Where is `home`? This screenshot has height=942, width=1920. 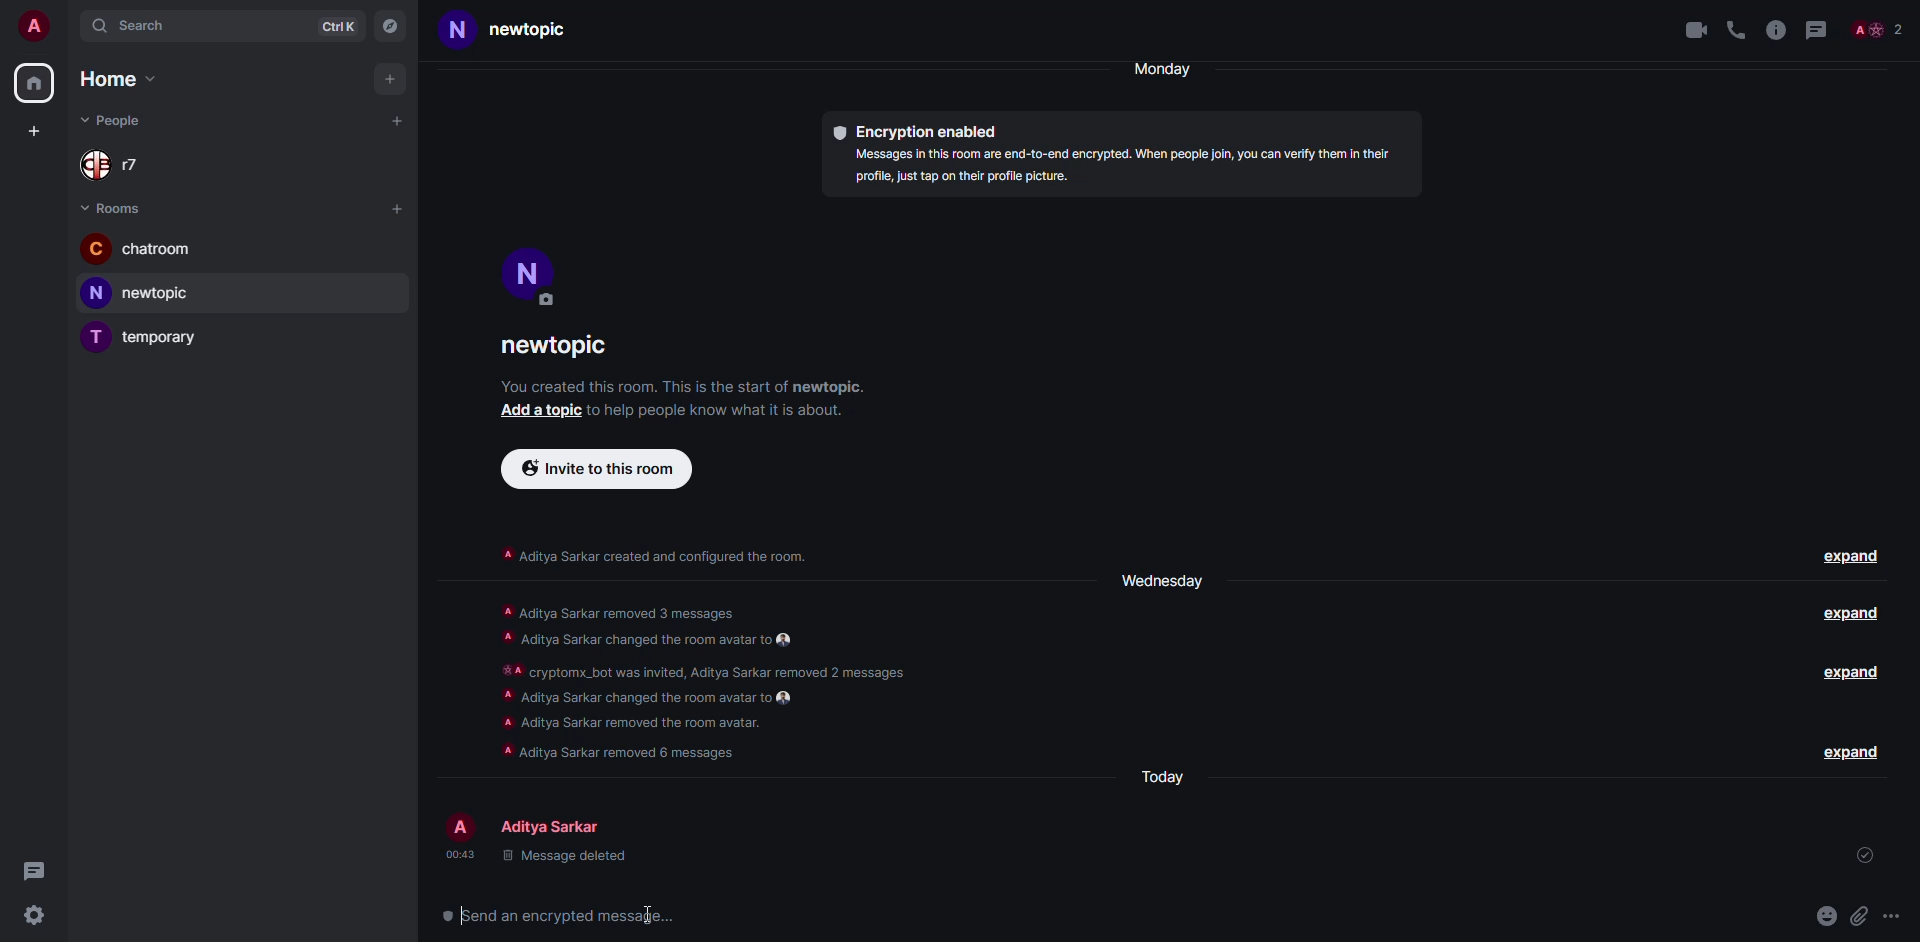
home is located at coordinates (114, 79).